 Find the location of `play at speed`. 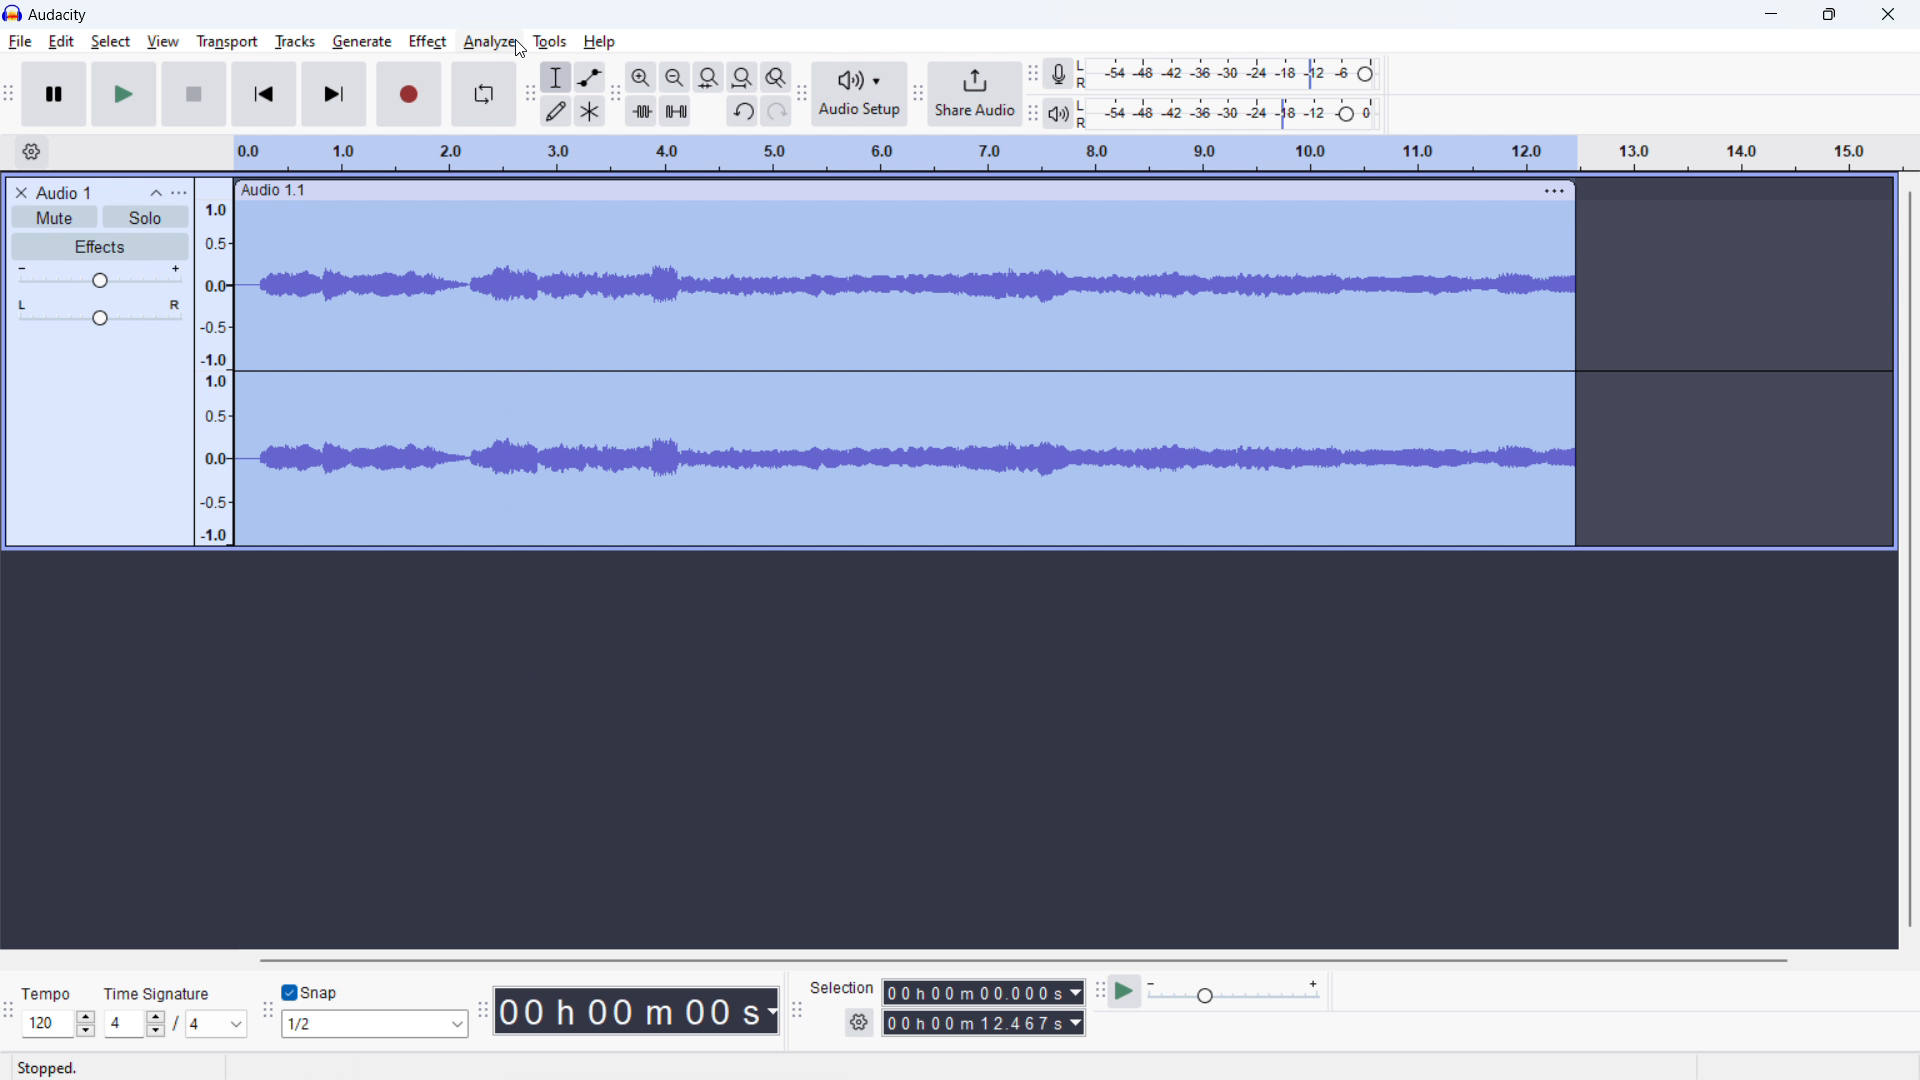

play at speed is located at coordinates (1125, 991).